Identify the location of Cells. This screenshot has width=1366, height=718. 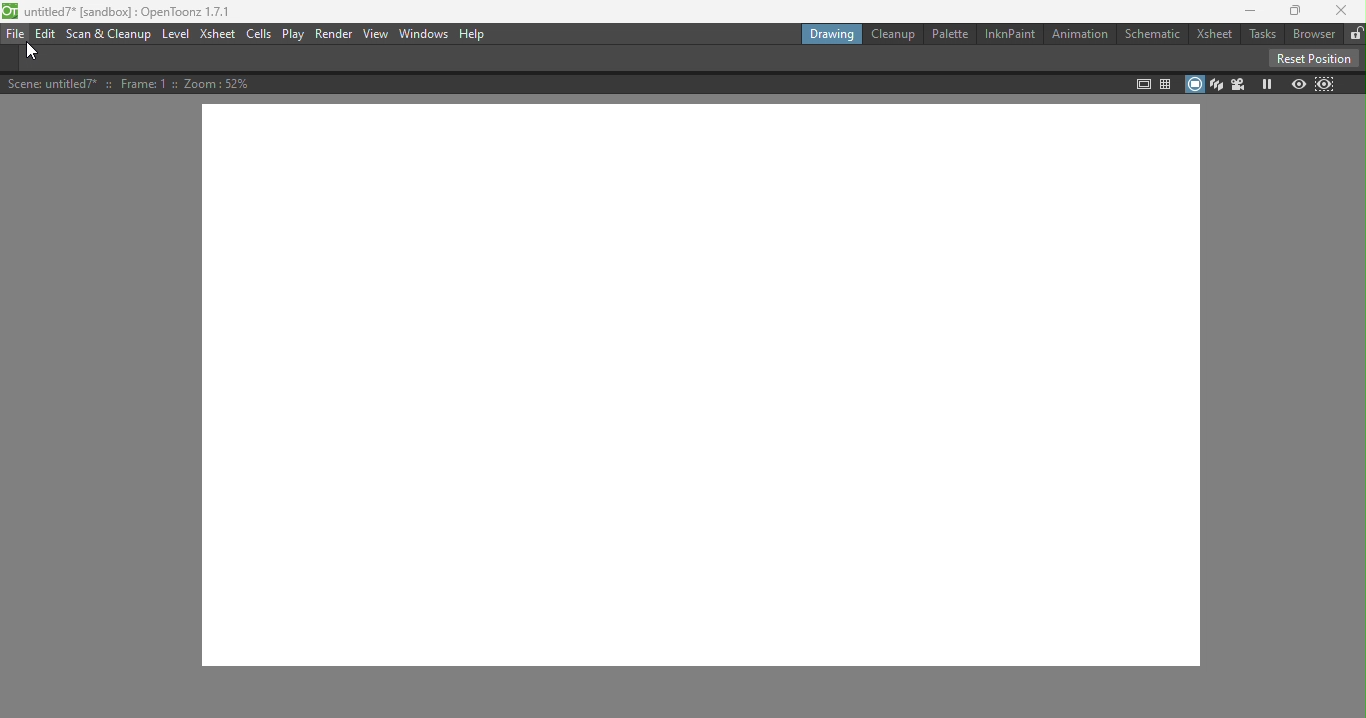
(261, 35).